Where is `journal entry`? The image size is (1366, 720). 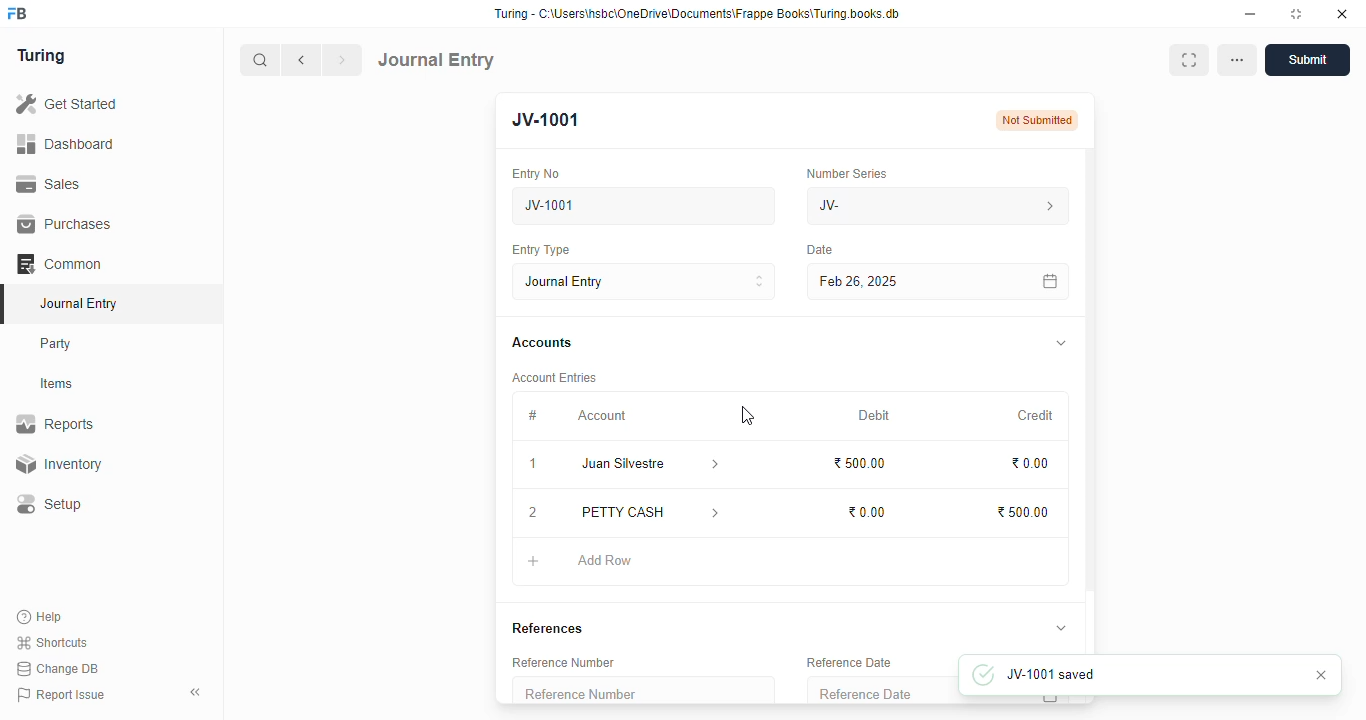
journal entry is located at coordinates (437, 59).